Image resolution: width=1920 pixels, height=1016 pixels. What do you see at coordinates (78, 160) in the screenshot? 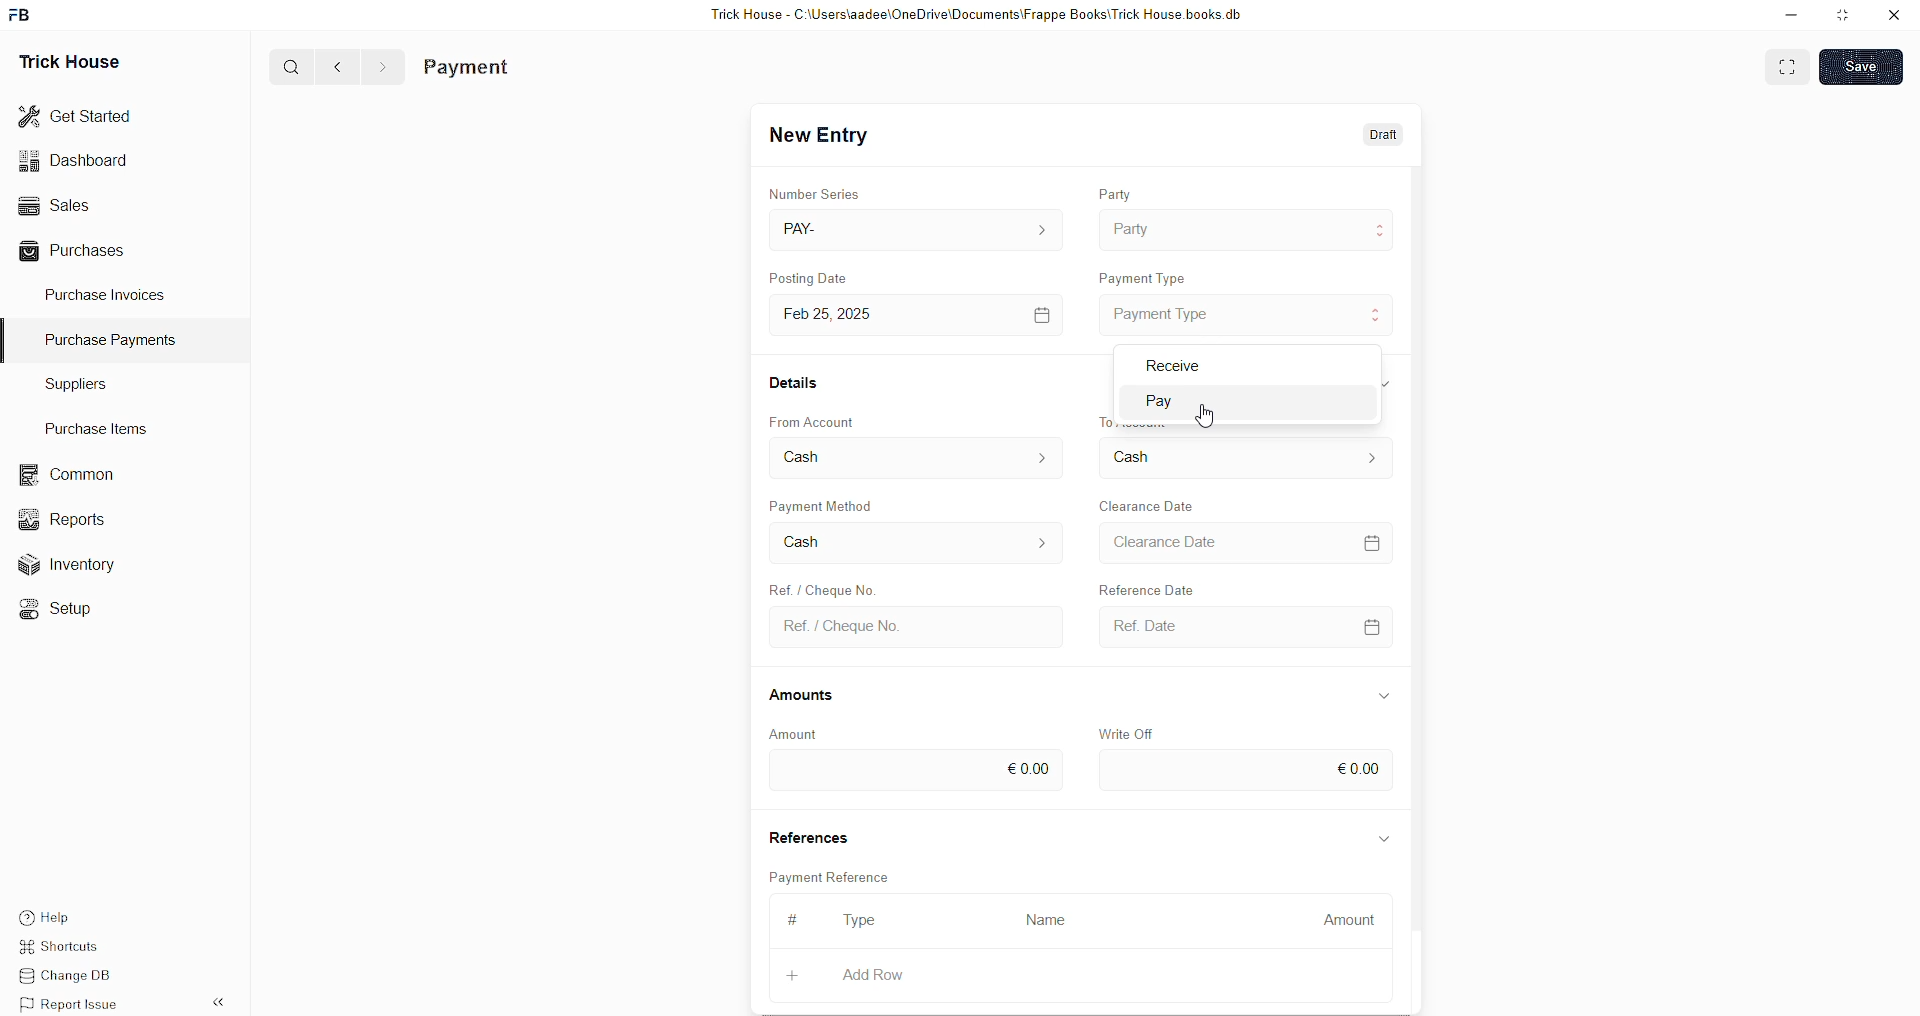
I see `Dashboard` at bounding box center [78, 160].